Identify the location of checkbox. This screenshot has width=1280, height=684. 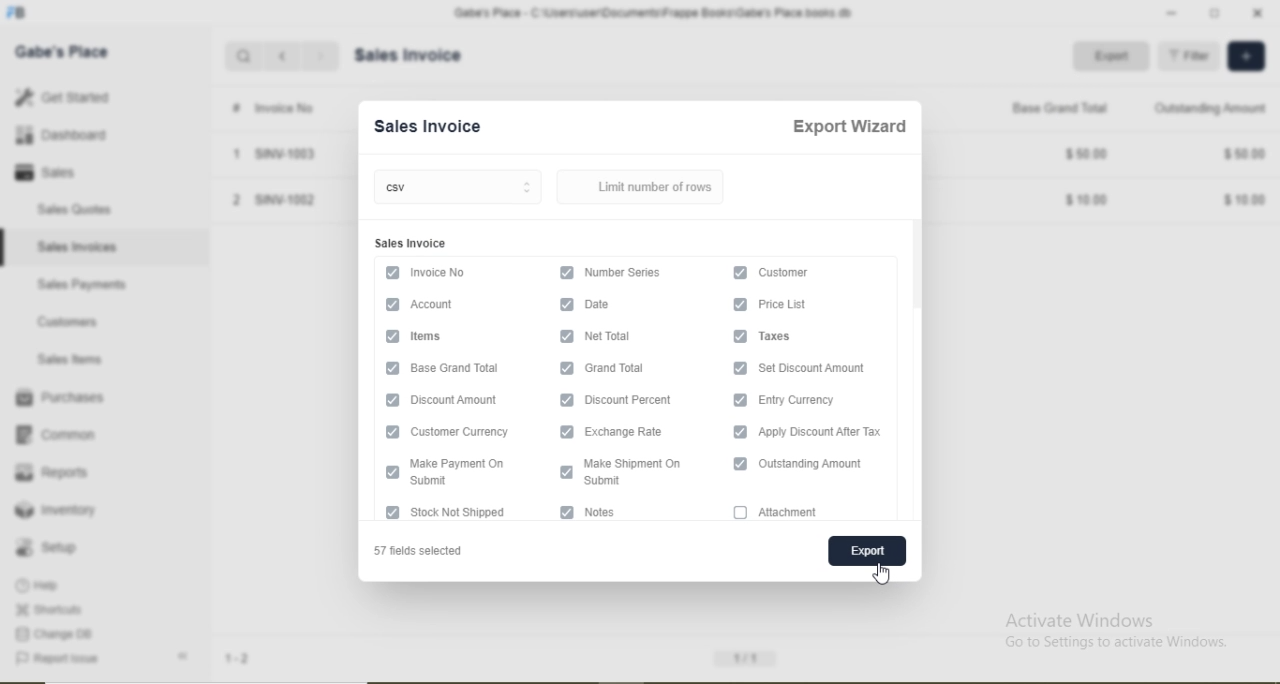
(567, 336).